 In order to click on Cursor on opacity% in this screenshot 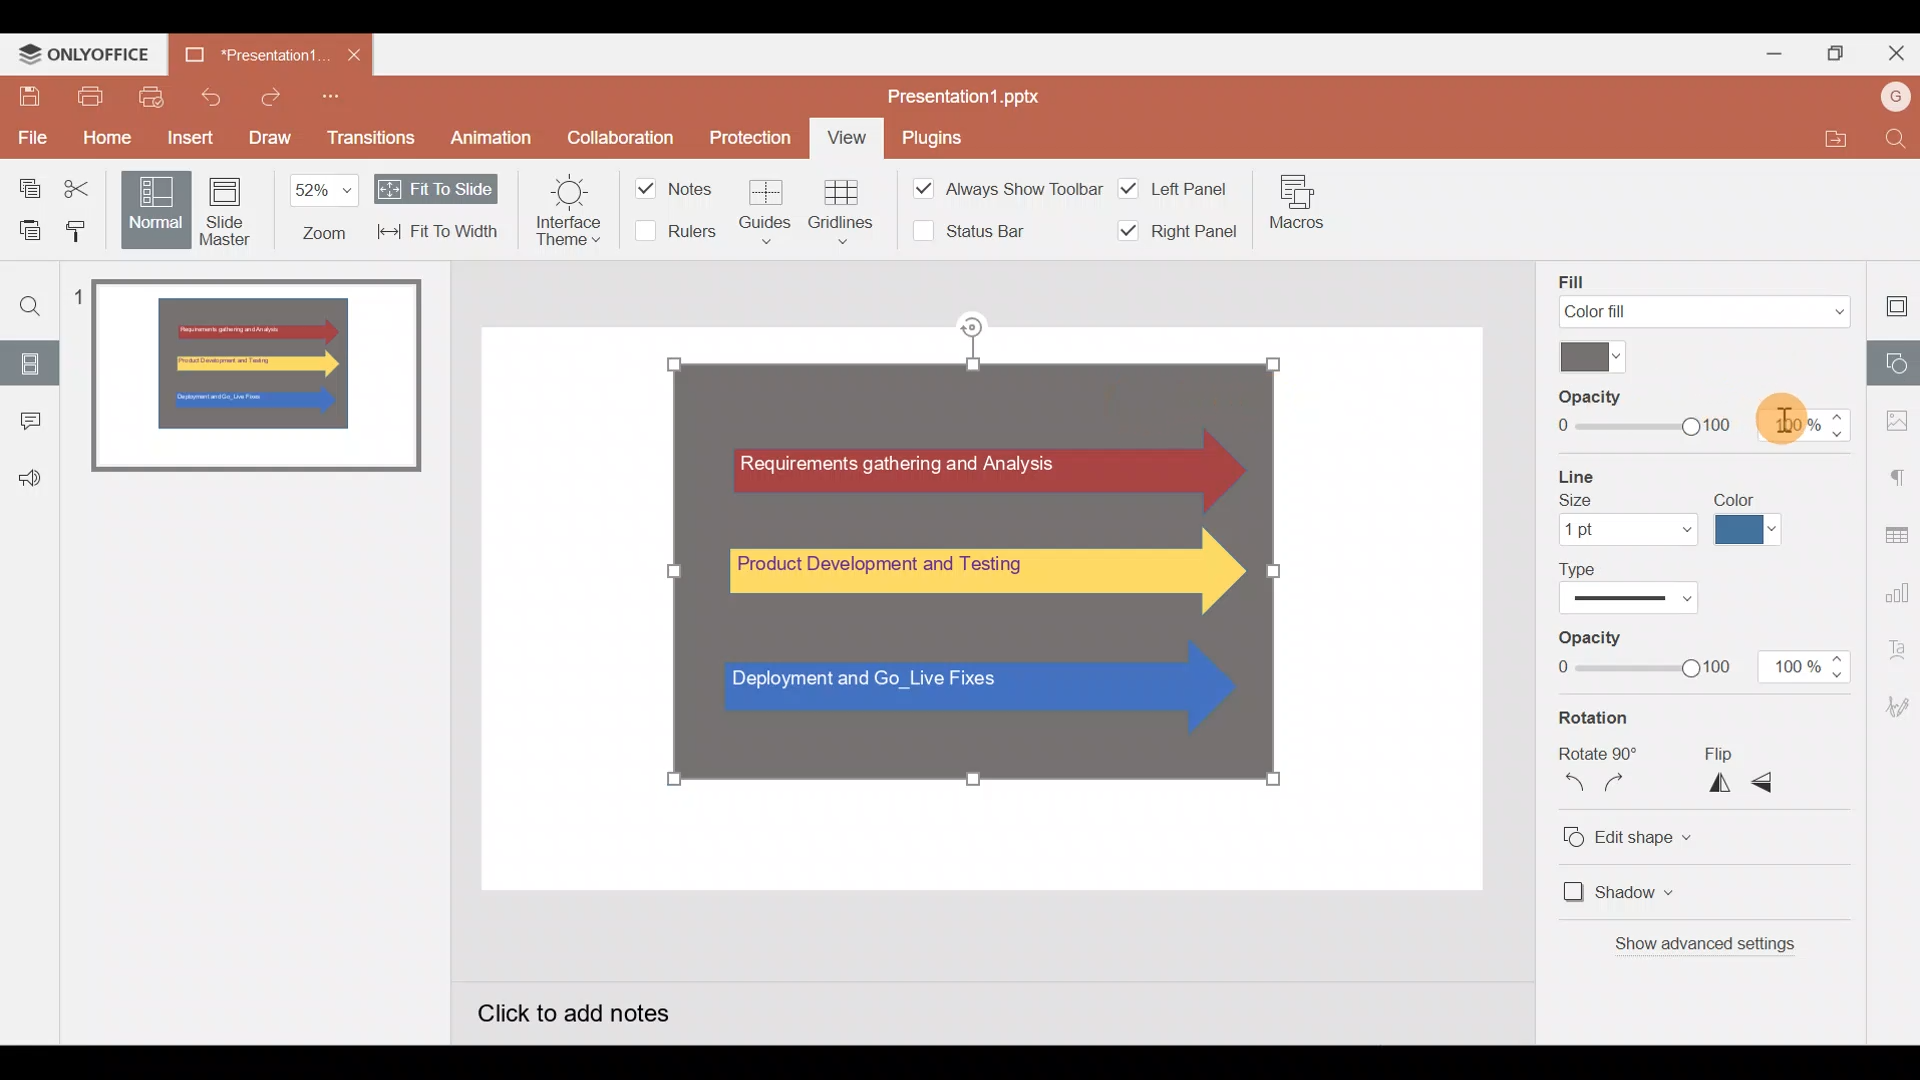, I will do `click(1792, 410)`.